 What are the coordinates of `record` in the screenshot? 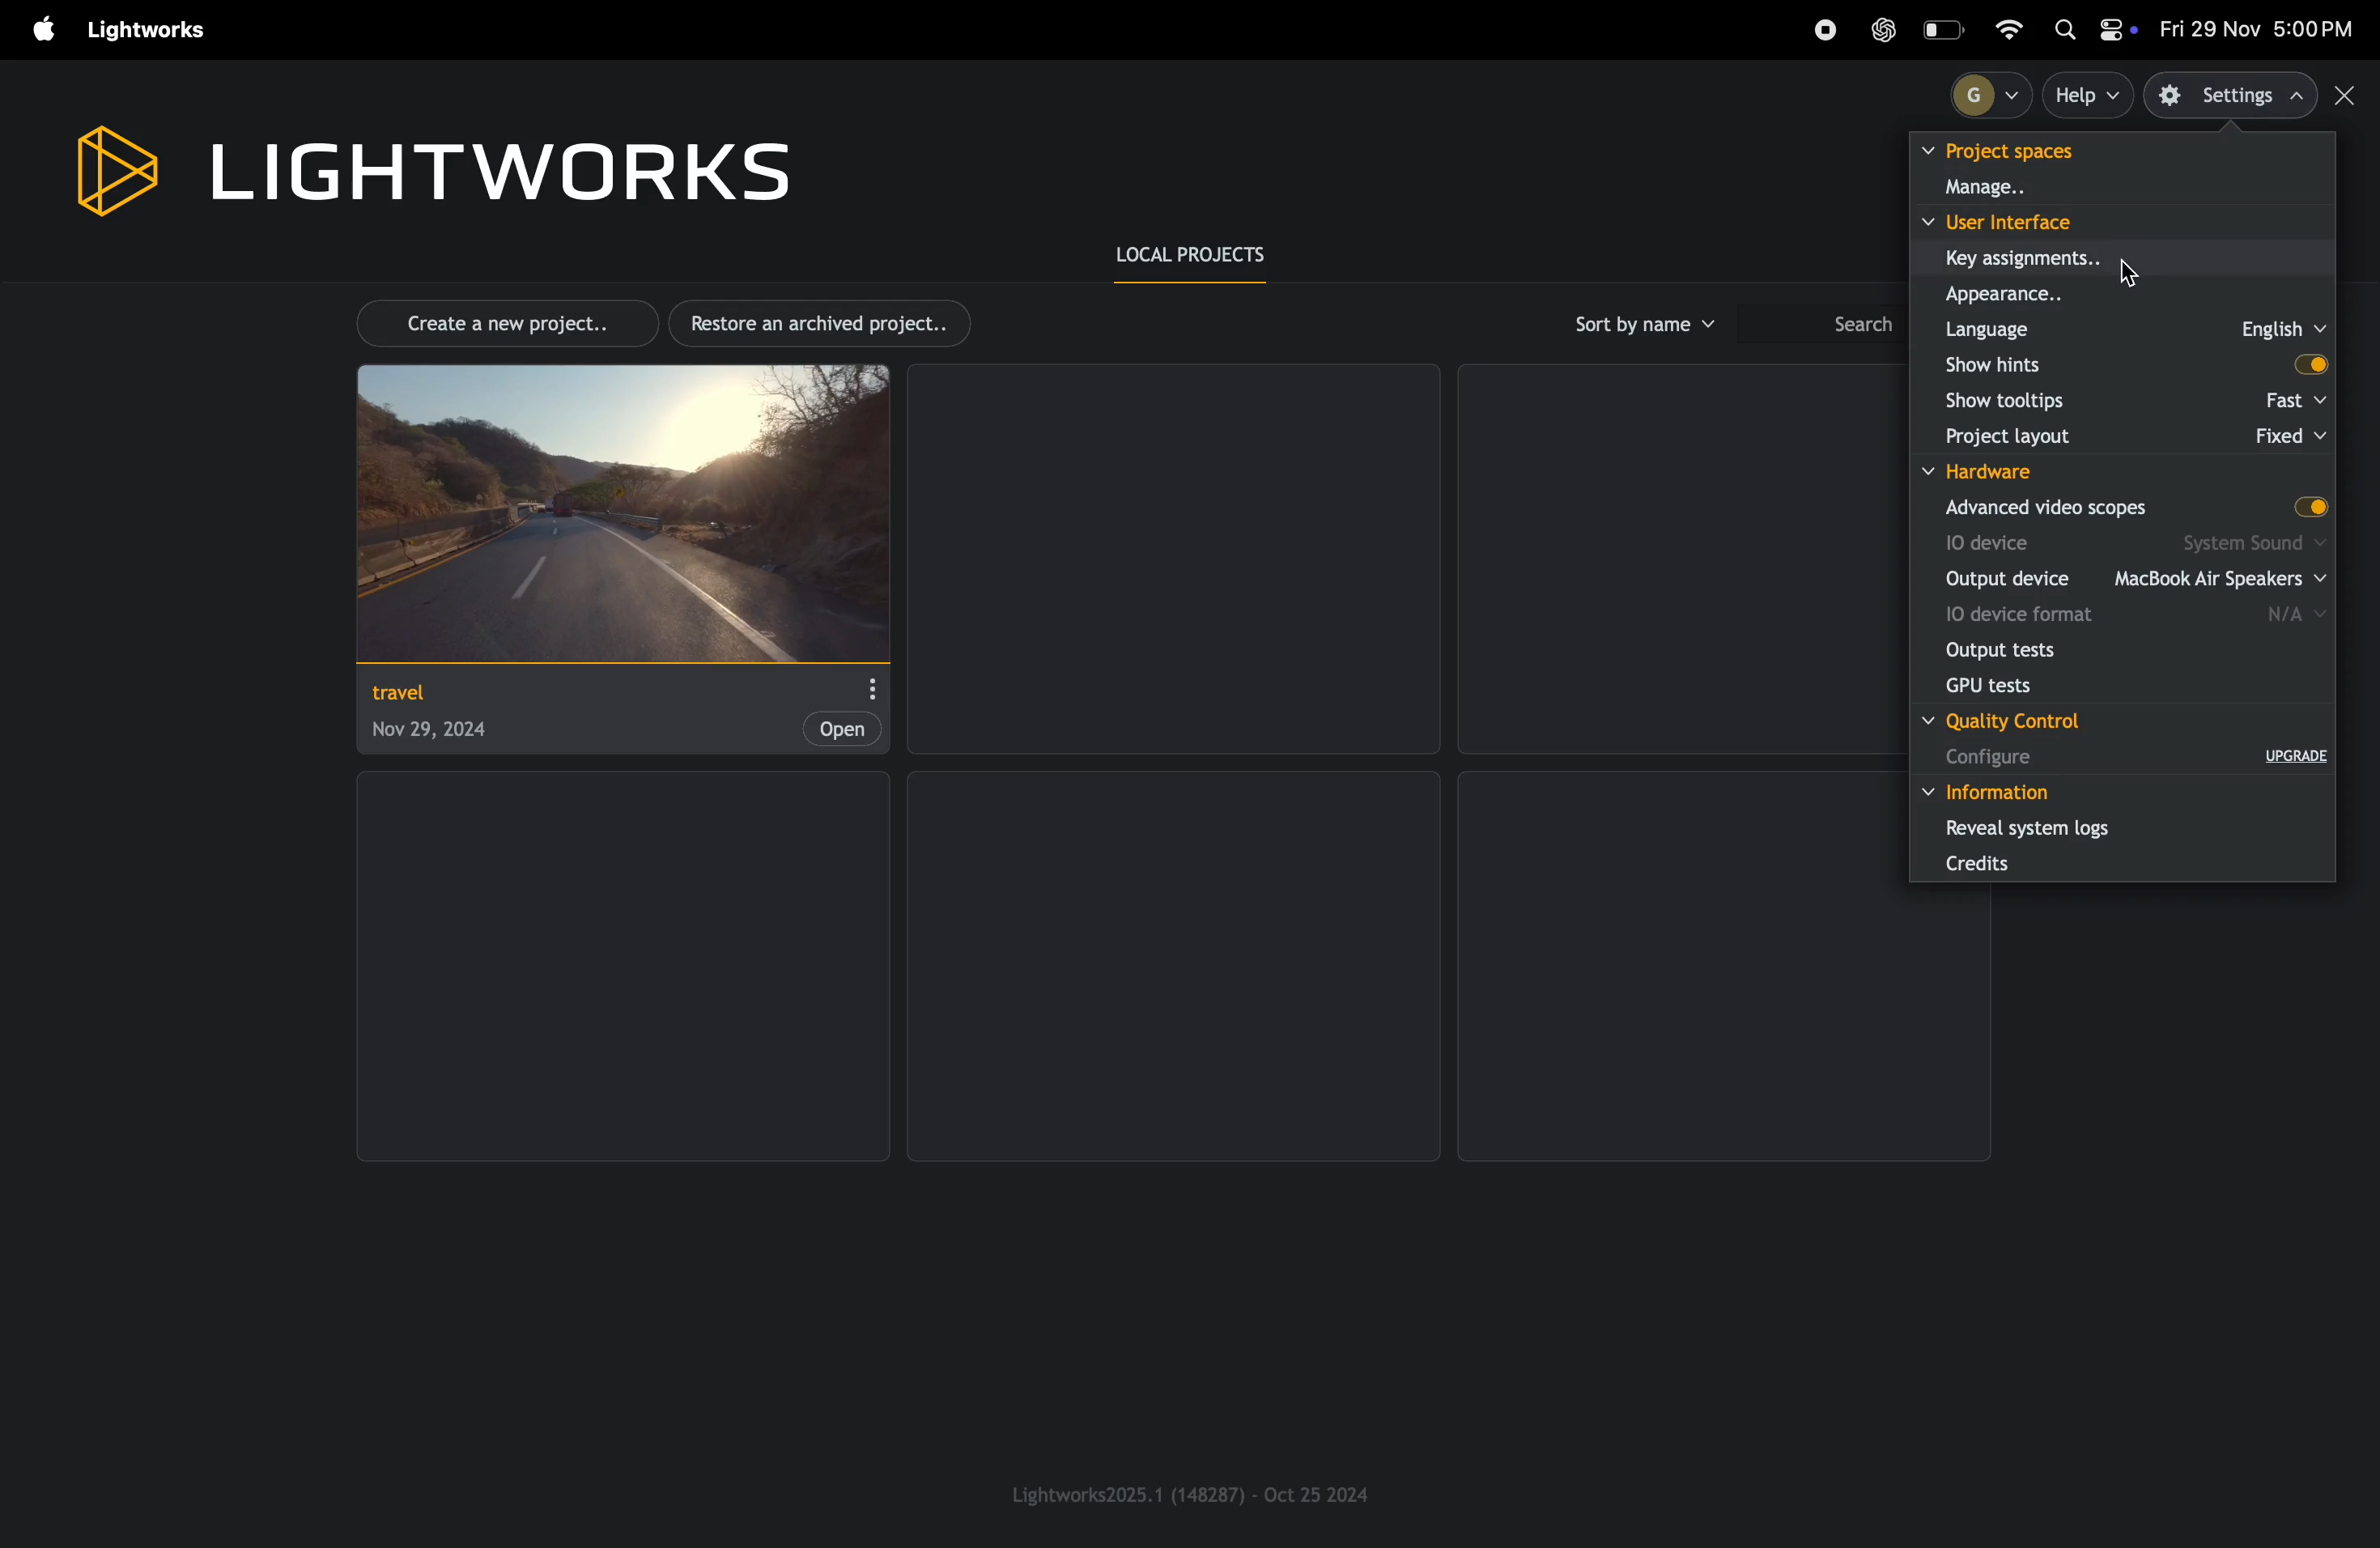 It's located at (1824, 30).